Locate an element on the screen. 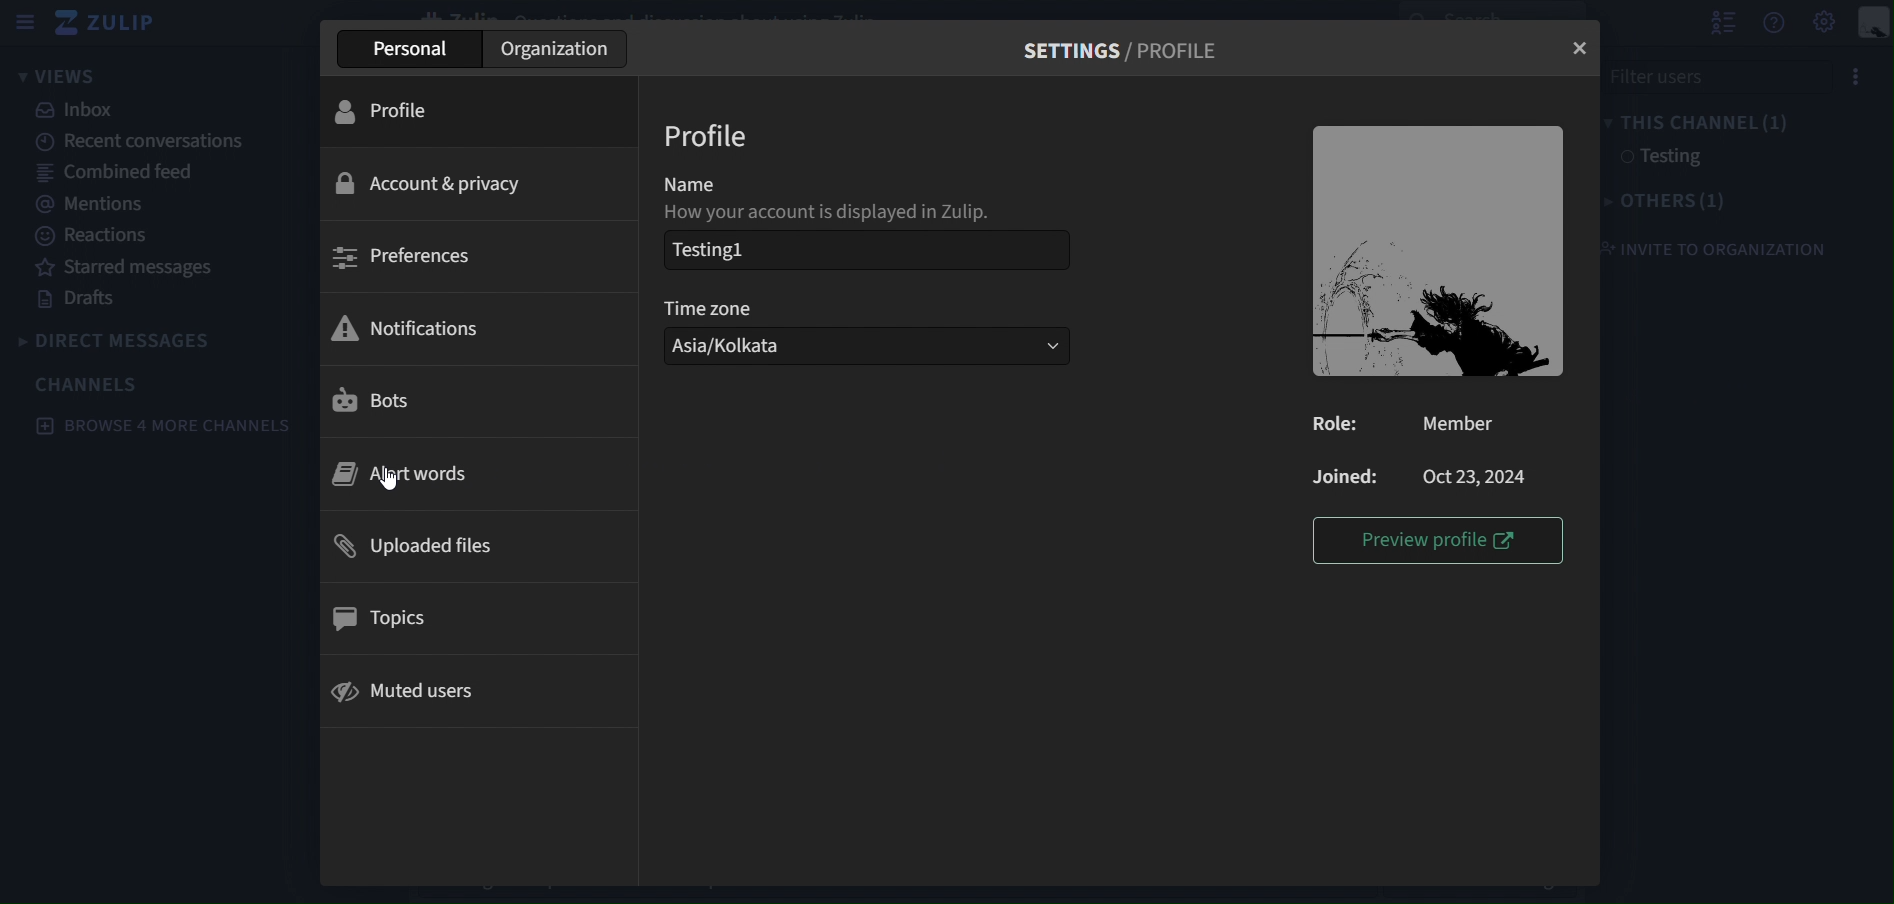 The image size is (1894, 904). Role:  is located at coordinates (1341, 425).